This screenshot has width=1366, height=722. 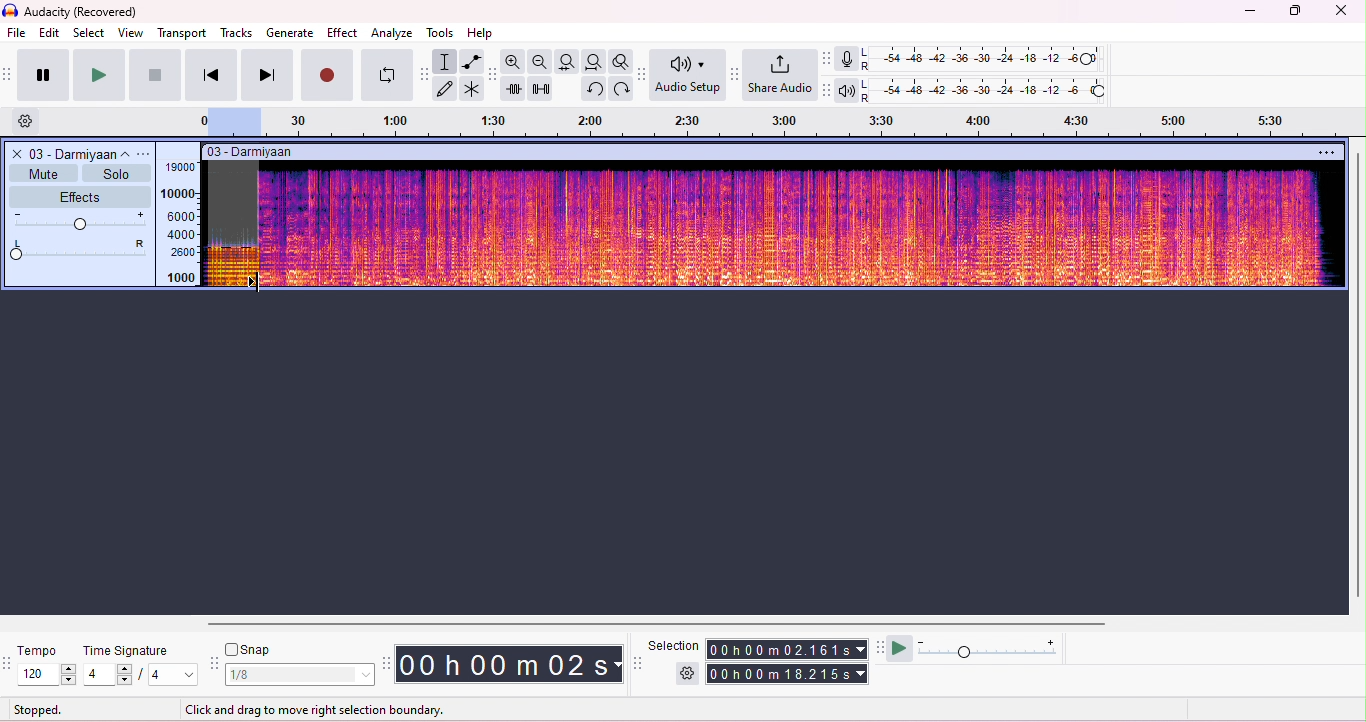 What do you see at coordinates (542, 88) in the screenshot?
I see `silence selection` at bounding box center [542, 88].